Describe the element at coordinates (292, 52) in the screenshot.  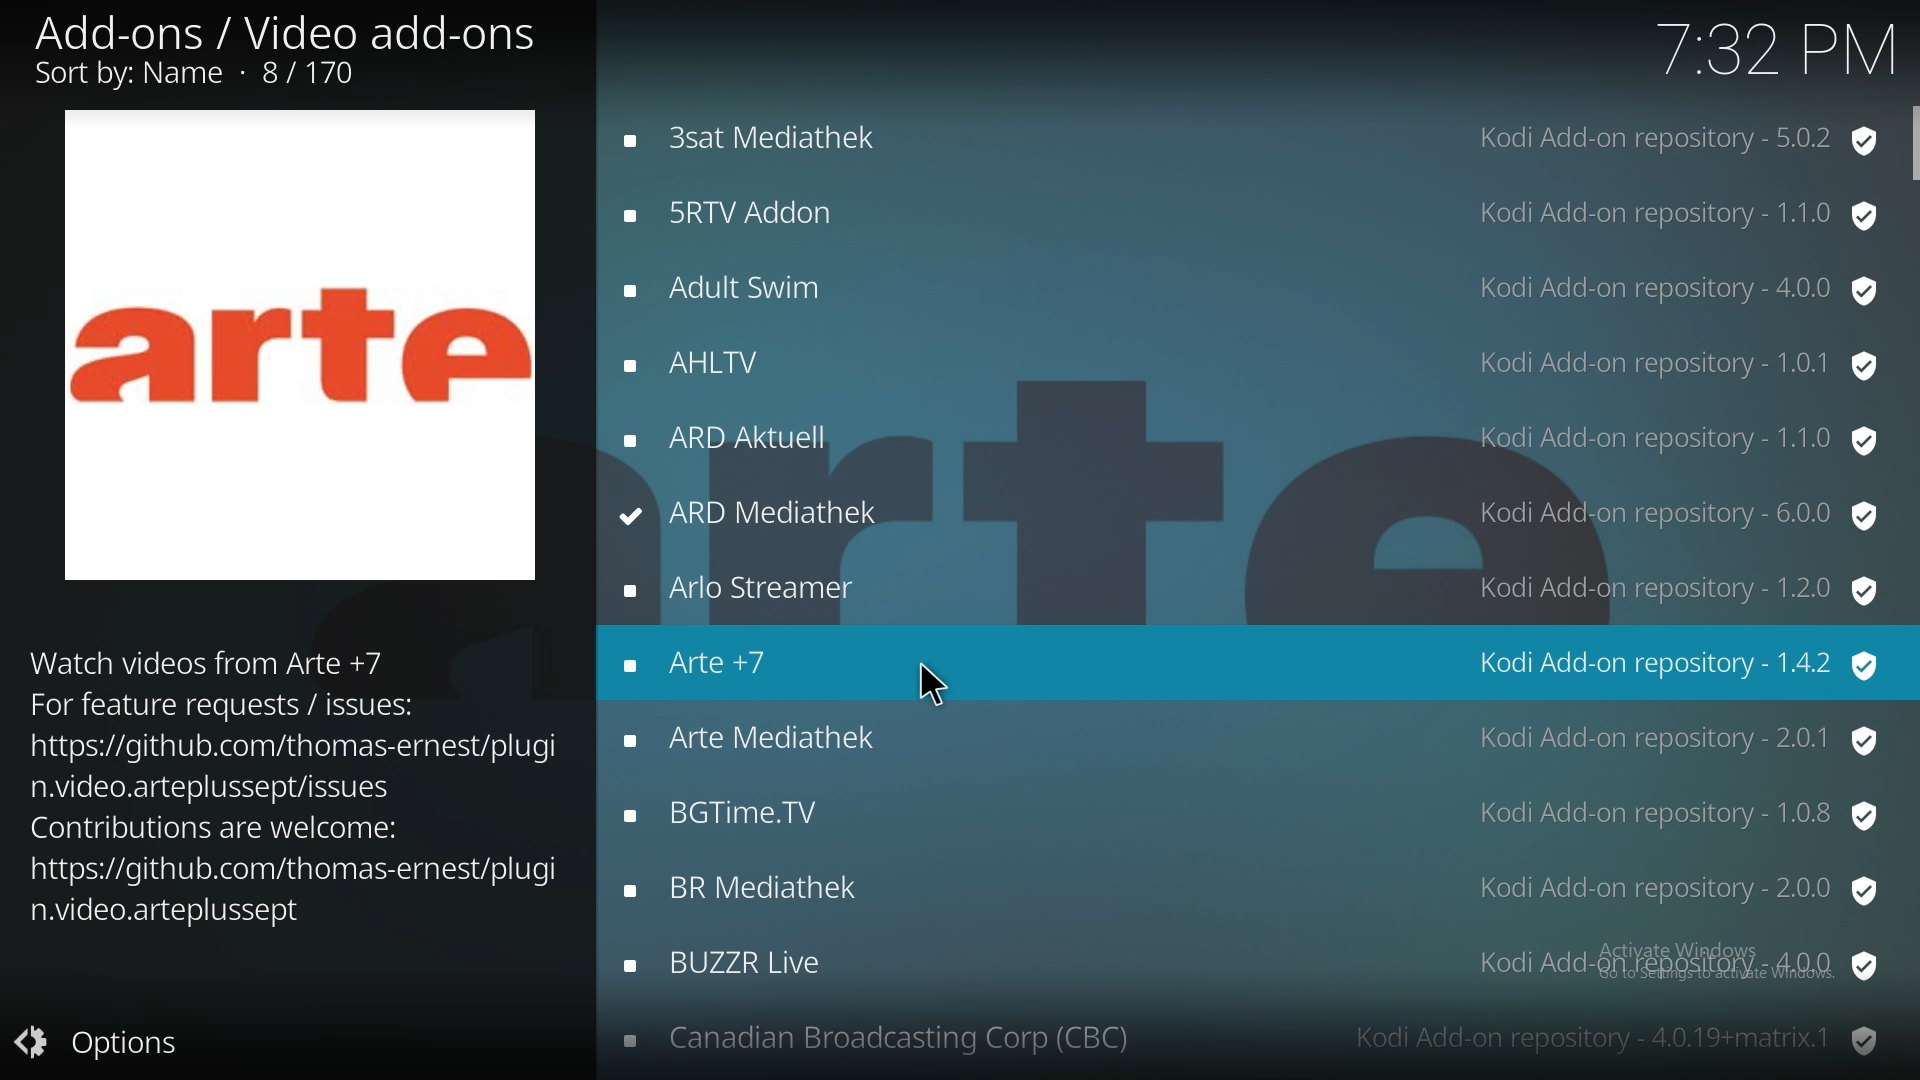
I see `video add ons` at that location.